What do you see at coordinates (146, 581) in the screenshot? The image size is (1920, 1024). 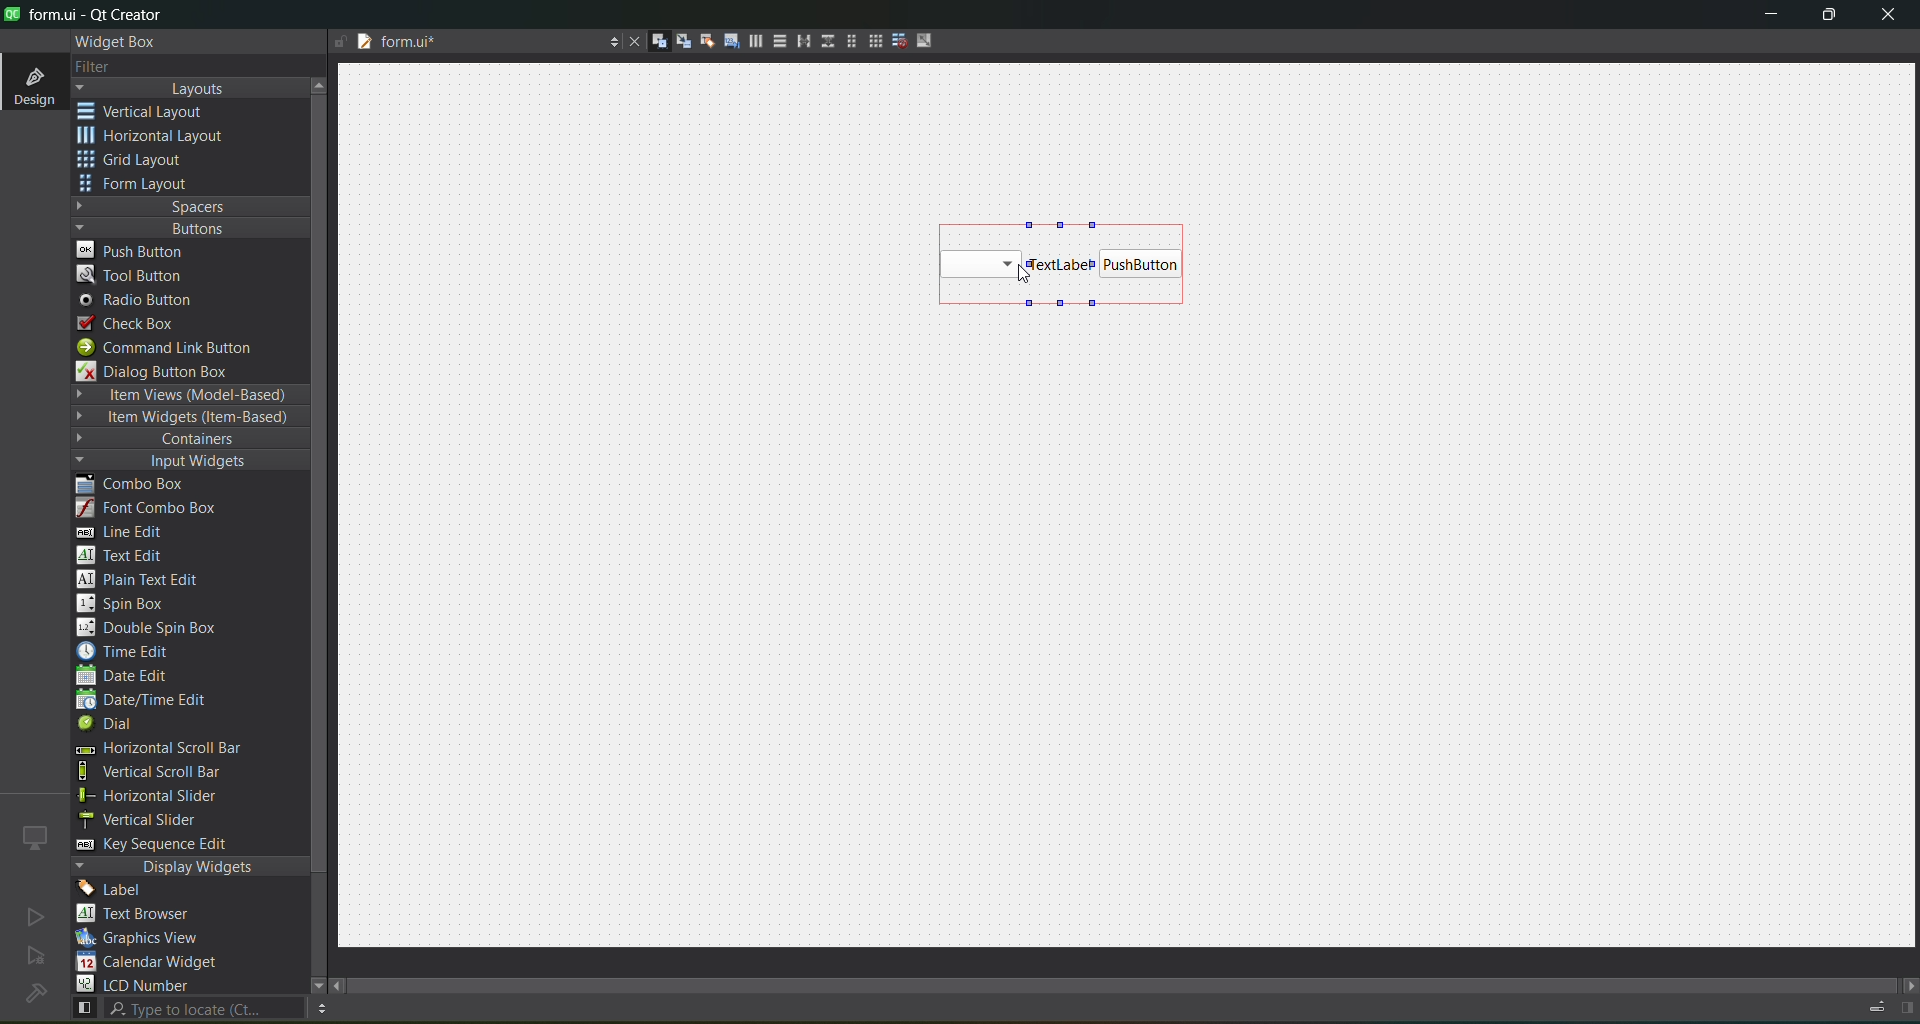 I see `plain text edit` at bounding box center [146, 581].